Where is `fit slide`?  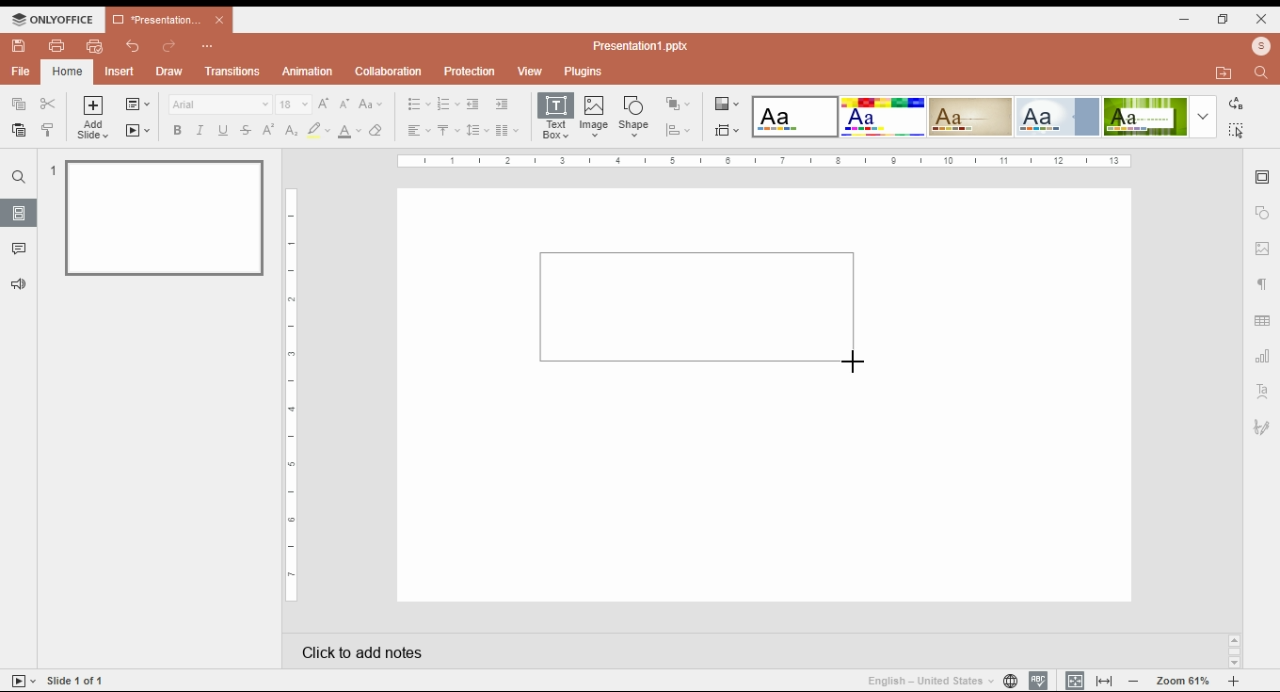 fit slide is located at coordinates (1072, 680).